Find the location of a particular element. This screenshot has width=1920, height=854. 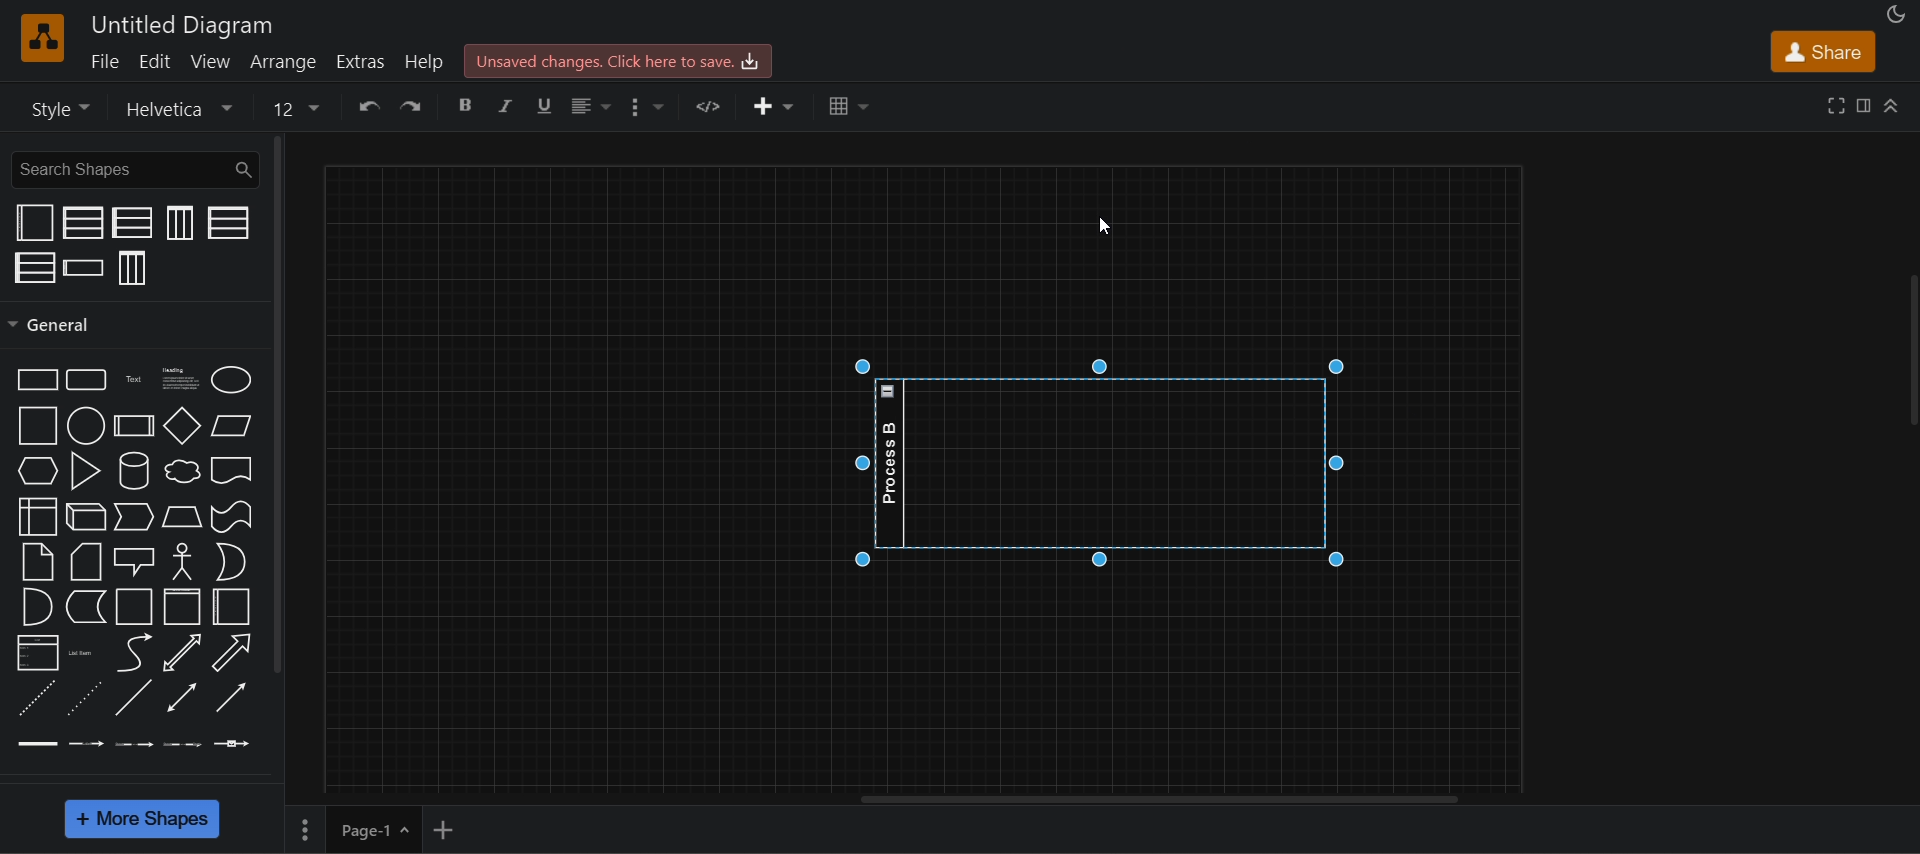

alignment is located at coordinates (587, 108).